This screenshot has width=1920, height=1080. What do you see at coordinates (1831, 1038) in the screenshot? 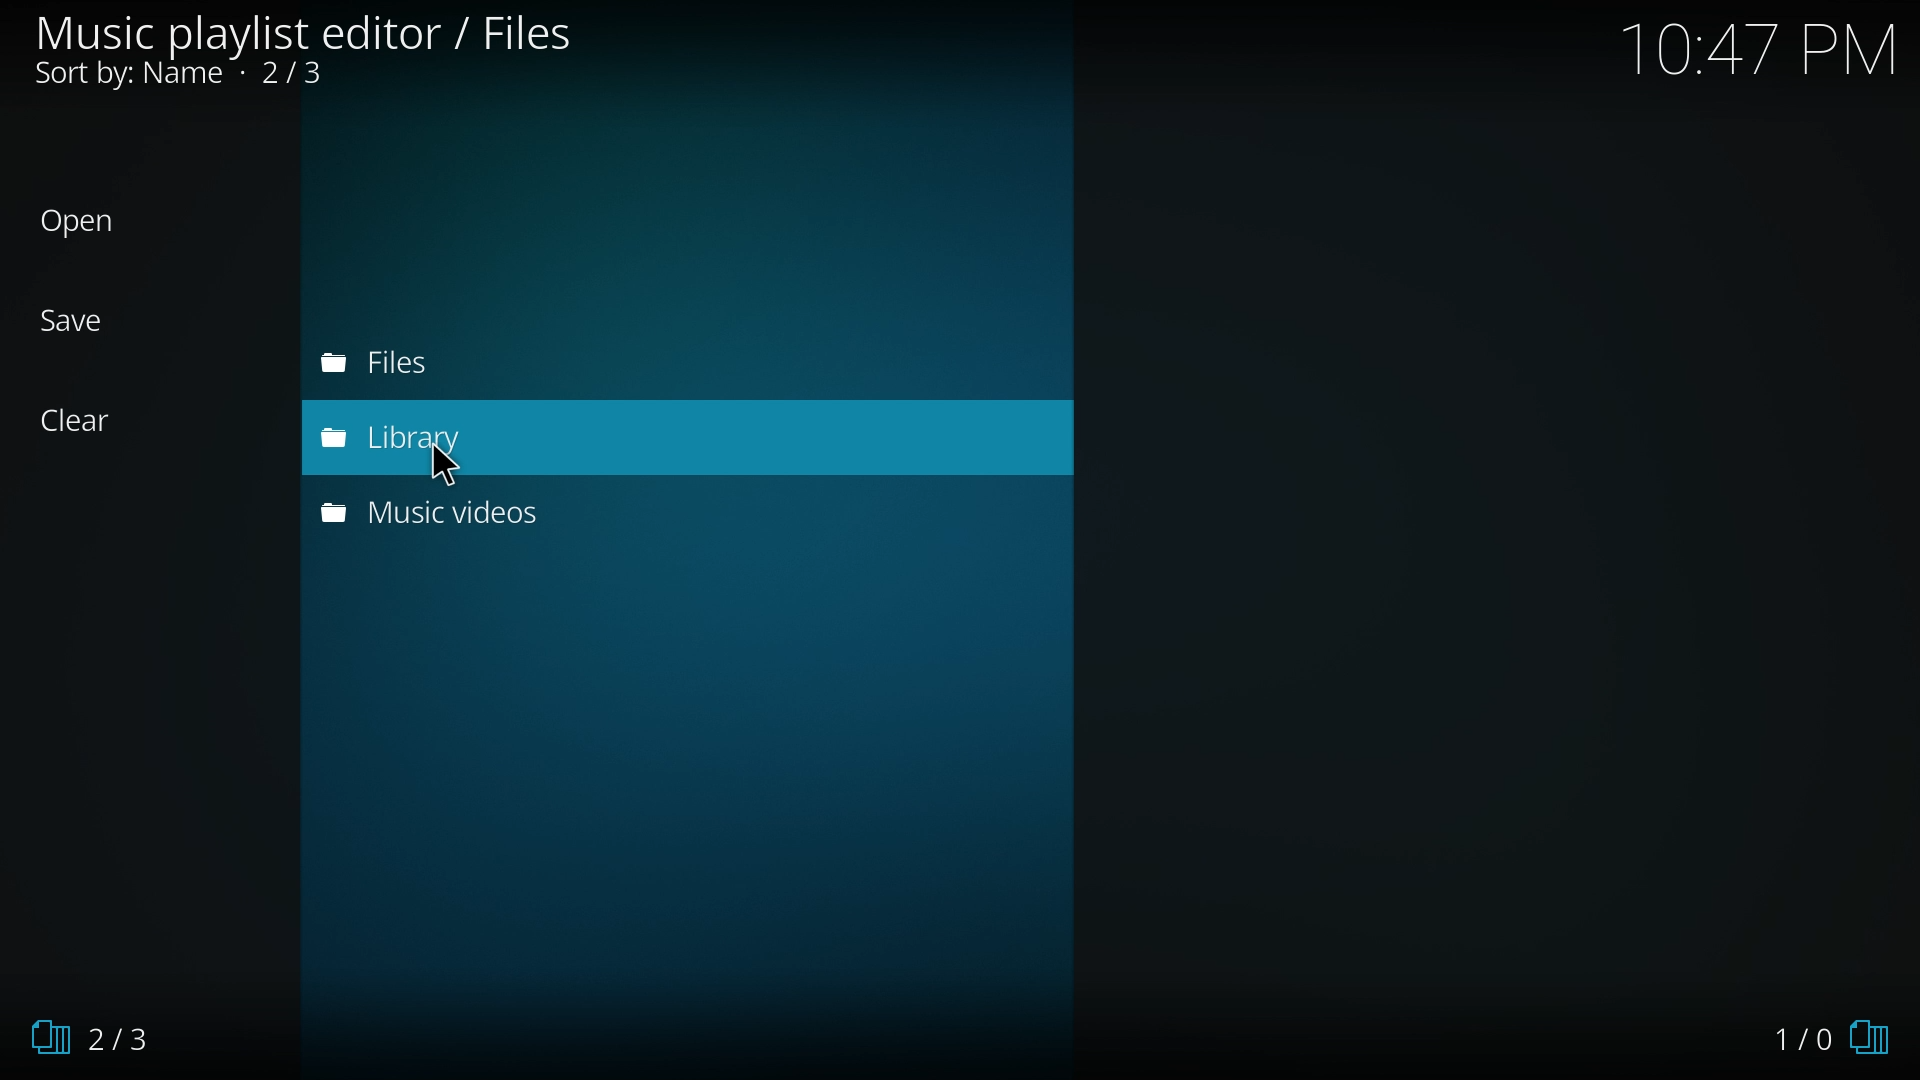
I see `1/0` at bounding box center [1831, 1038].